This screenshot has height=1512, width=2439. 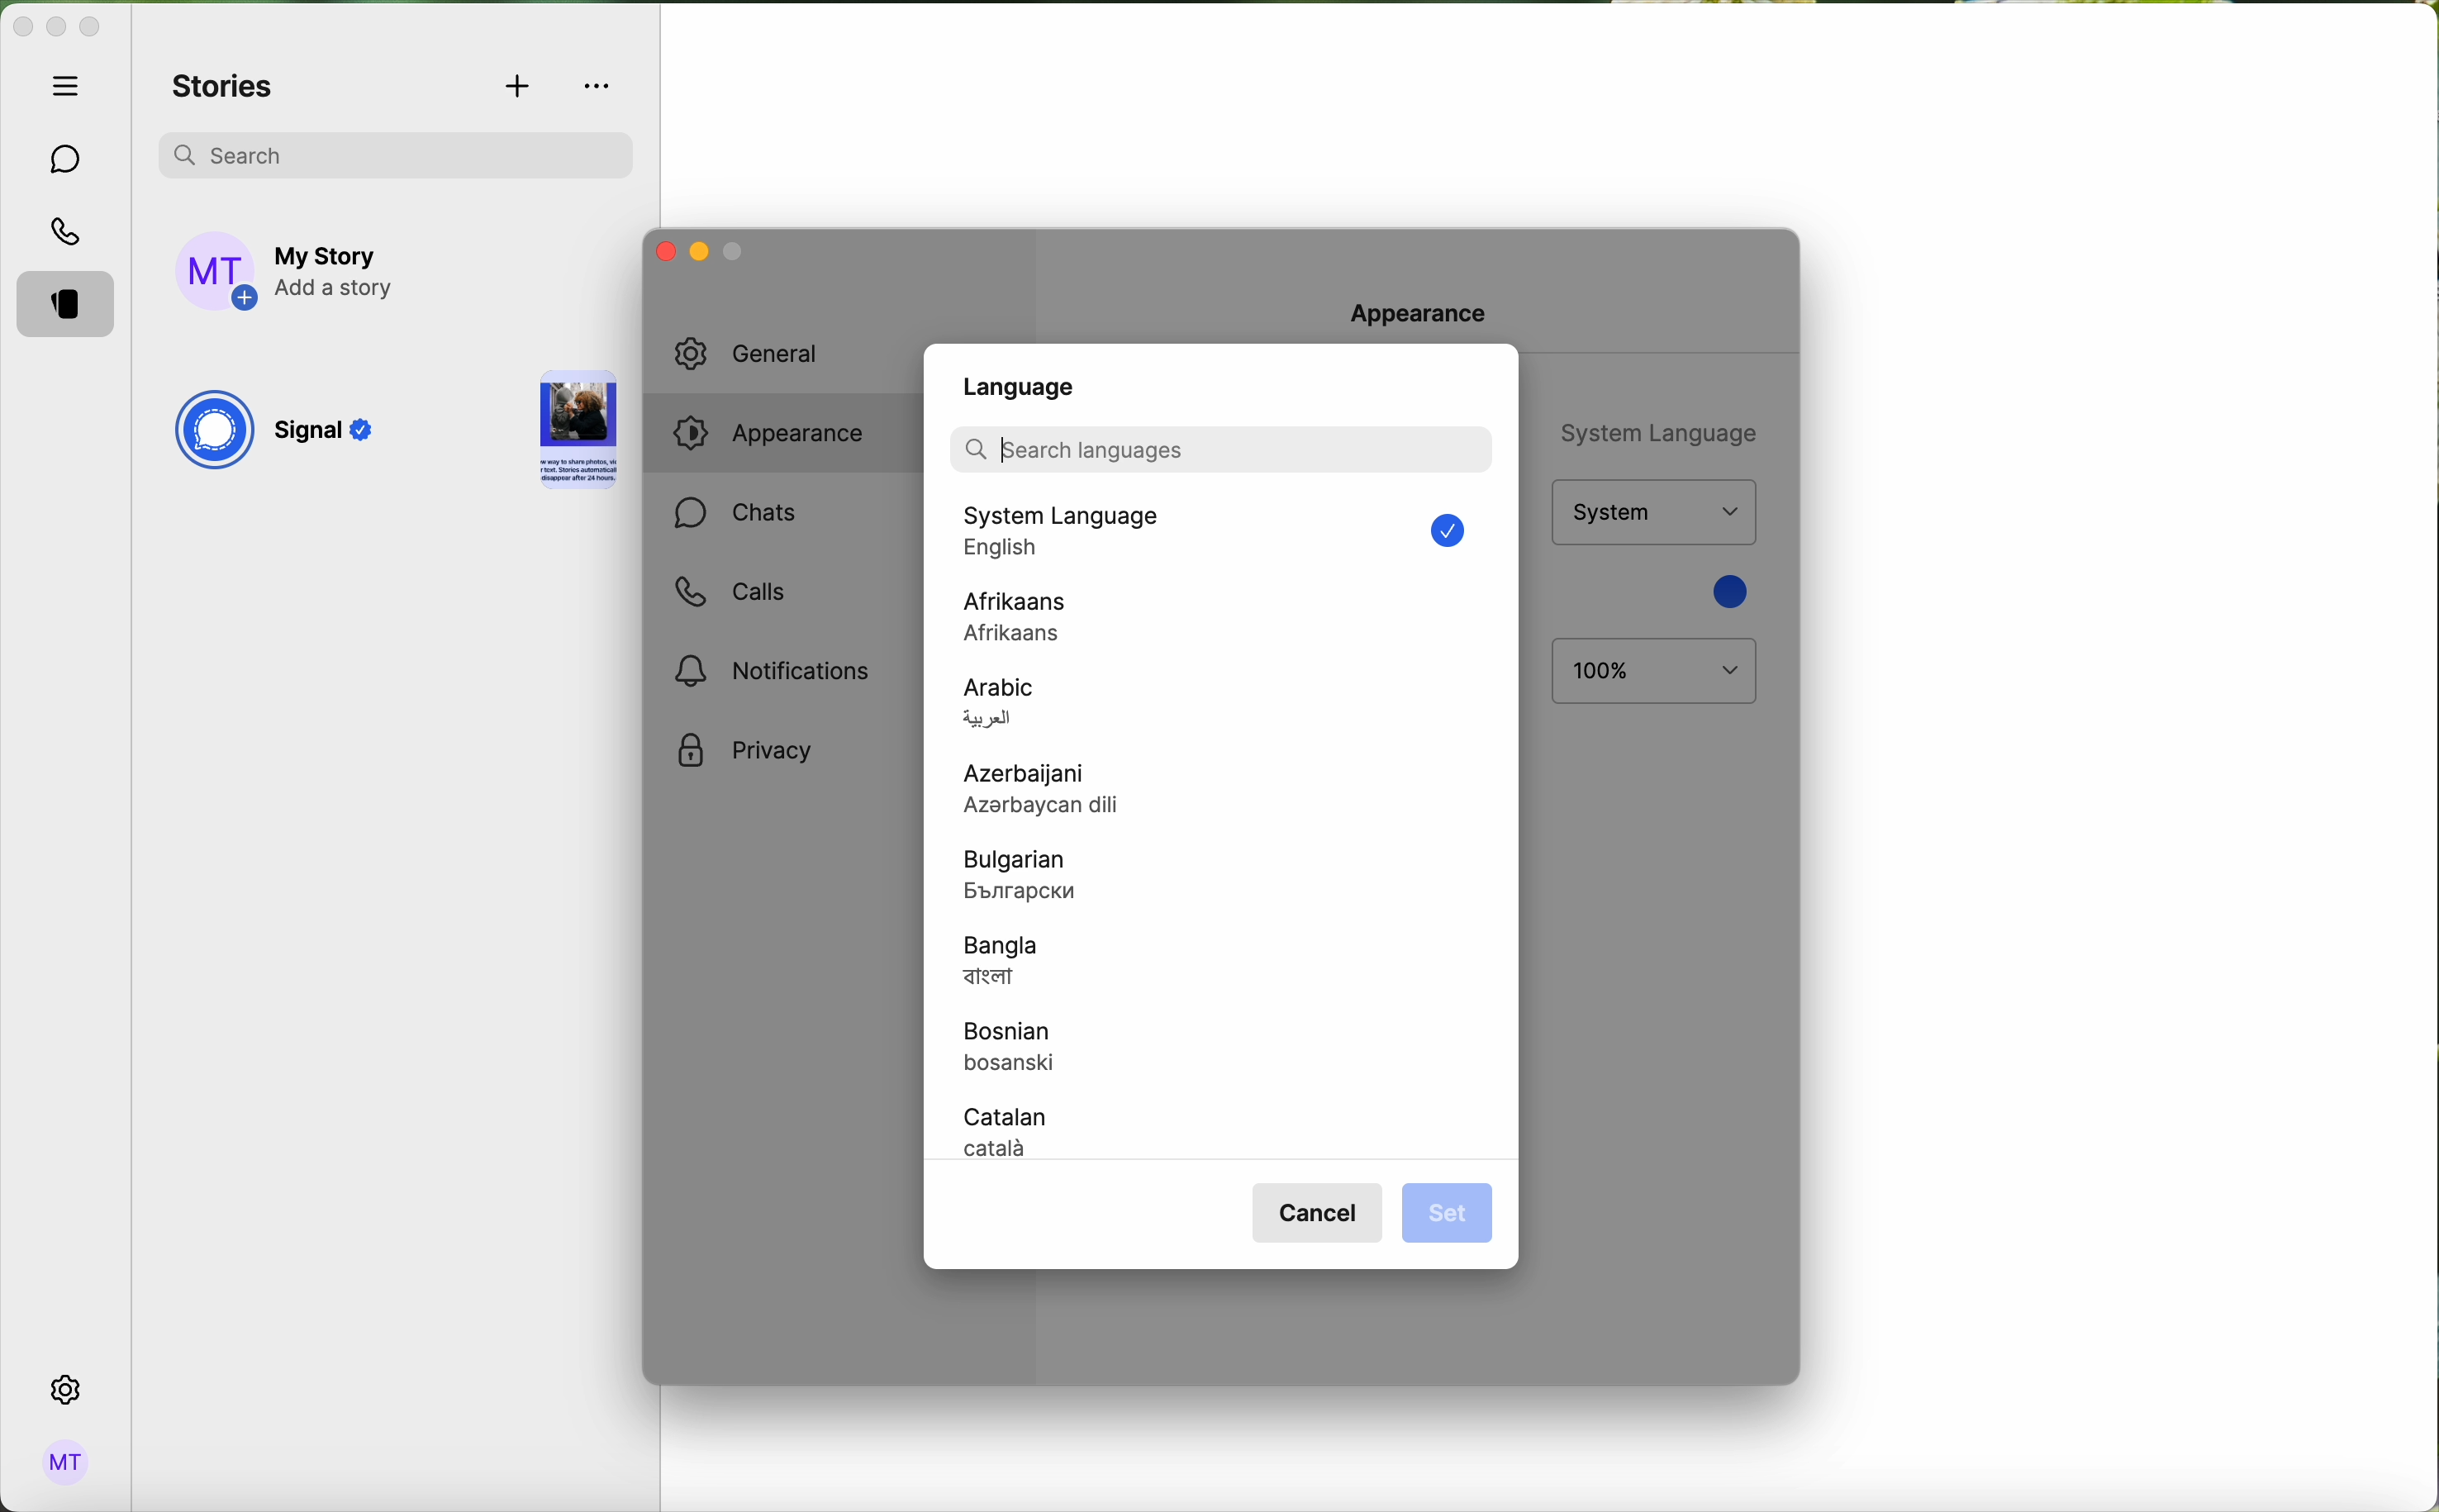 What do you see at coordinates (90, 27) in the screenshot?
I see `maximize` at bounding box center [90, 27].